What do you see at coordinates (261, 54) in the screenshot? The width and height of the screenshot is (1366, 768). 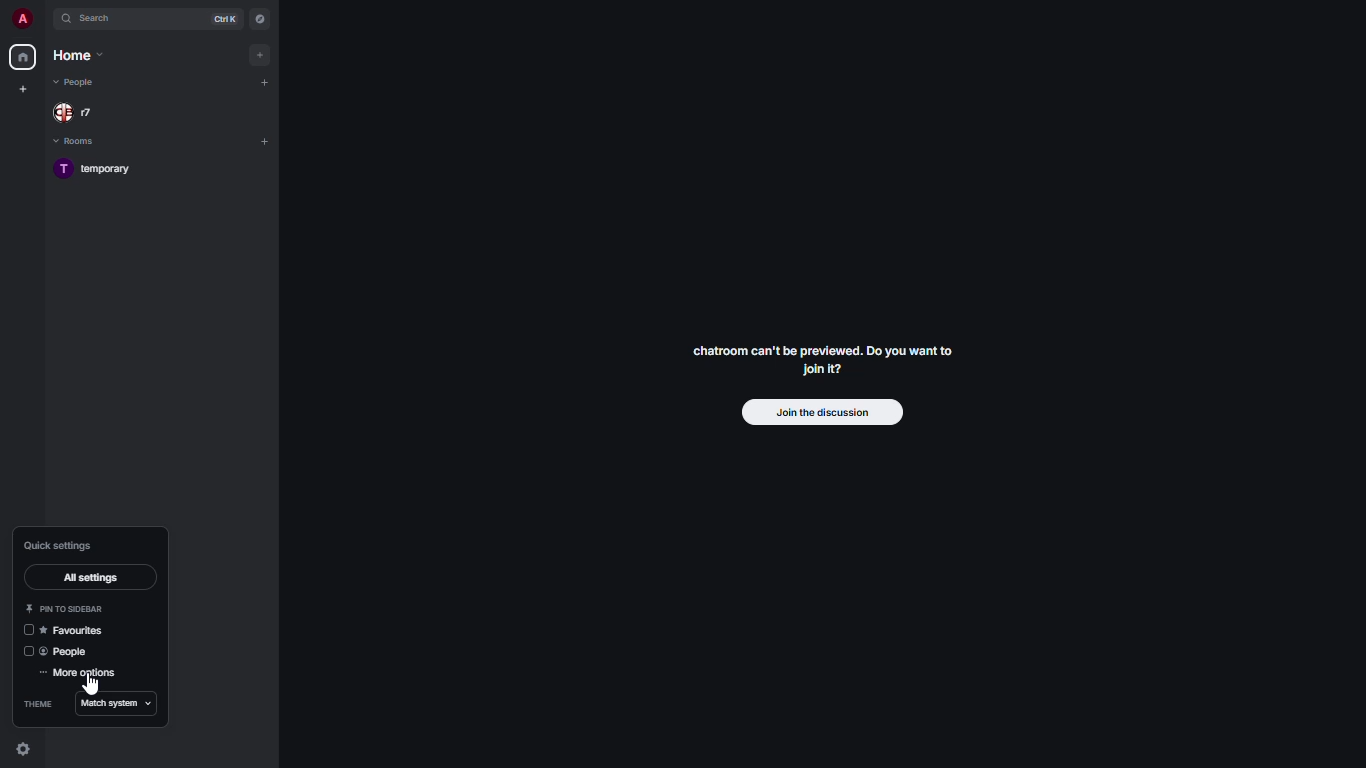 I see `add` at bounding box center [261, 54].